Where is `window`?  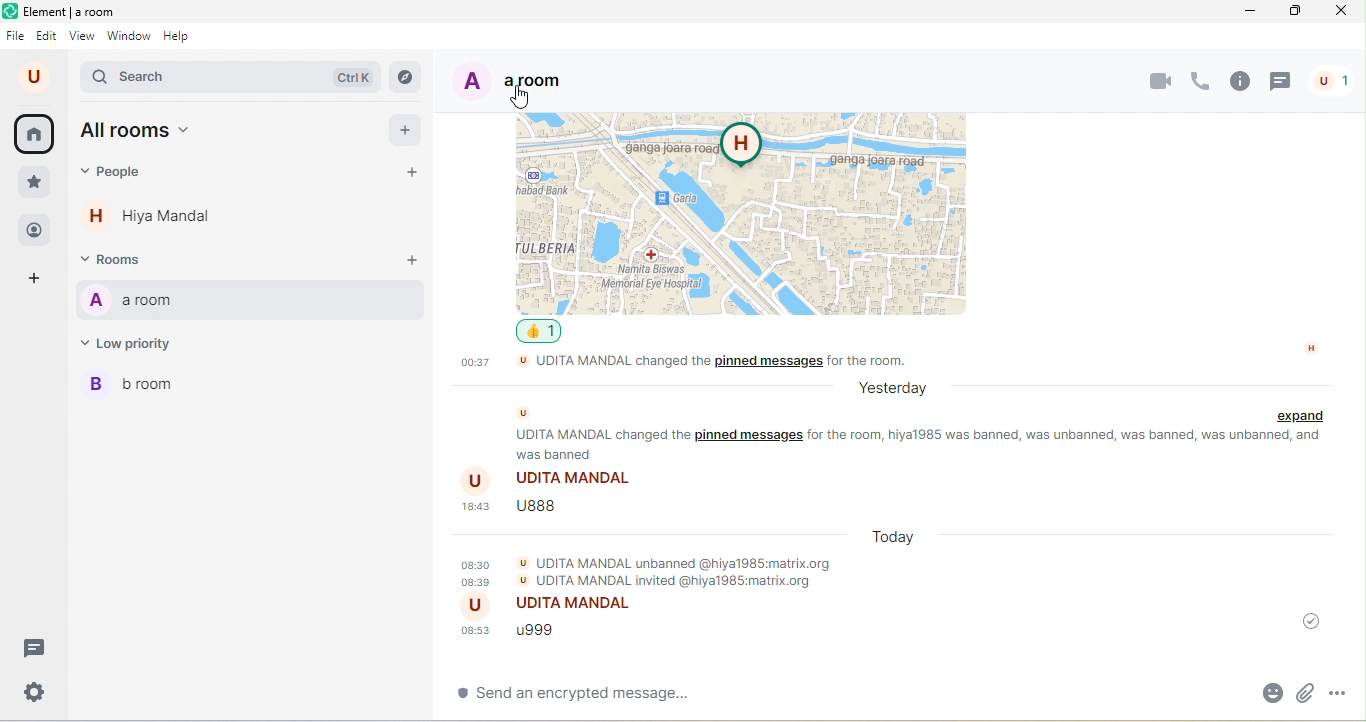 window is located at coordinates (130, 38).